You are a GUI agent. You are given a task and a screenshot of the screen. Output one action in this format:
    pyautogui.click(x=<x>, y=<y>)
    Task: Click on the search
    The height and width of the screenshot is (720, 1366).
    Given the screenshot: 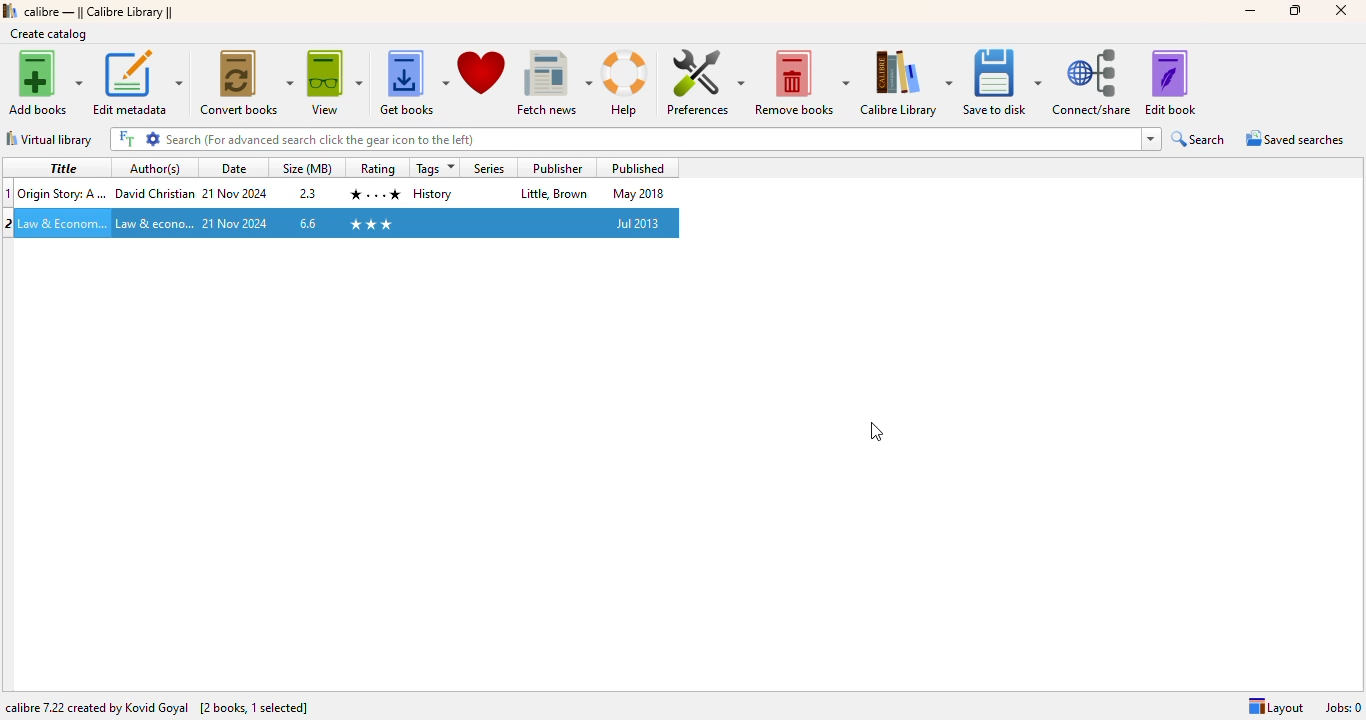 What is the action you would take?
    pyautogui.click(x=1200, y=139)
    